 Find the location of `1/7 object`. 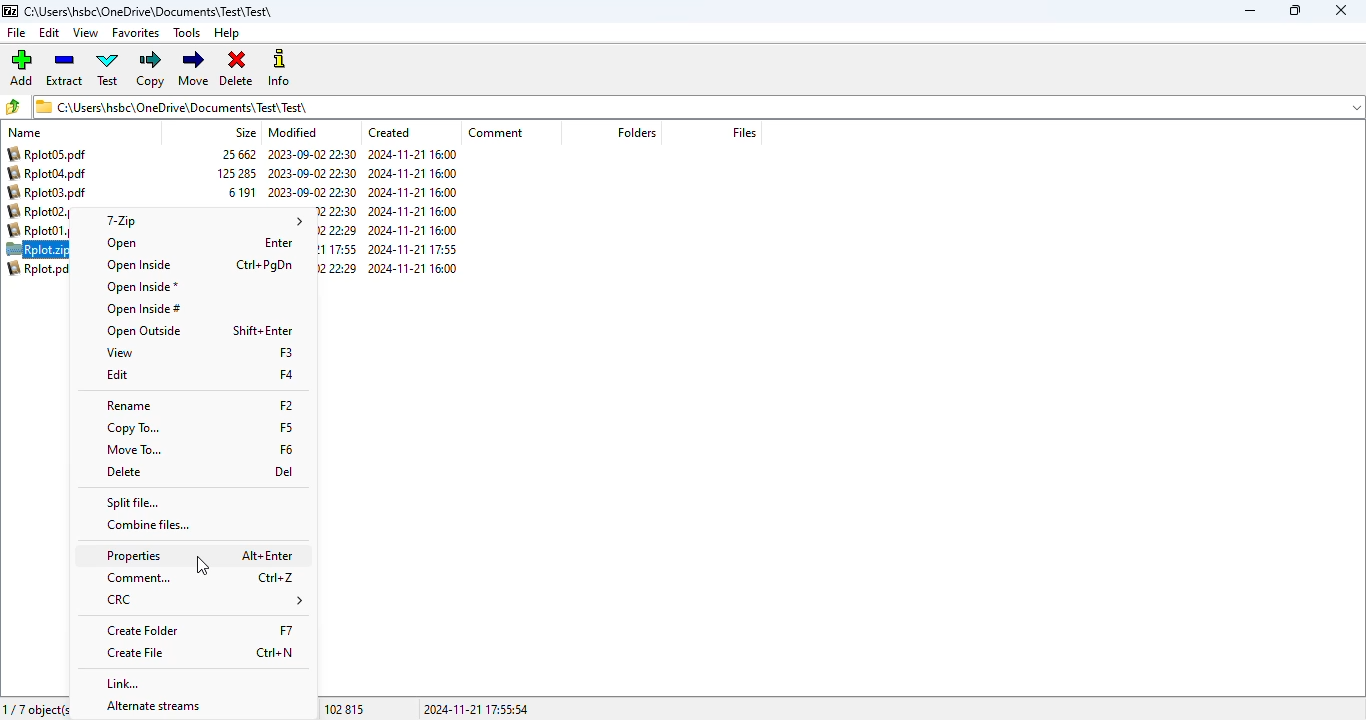

1/7 object is located at coordinates (35, 708).